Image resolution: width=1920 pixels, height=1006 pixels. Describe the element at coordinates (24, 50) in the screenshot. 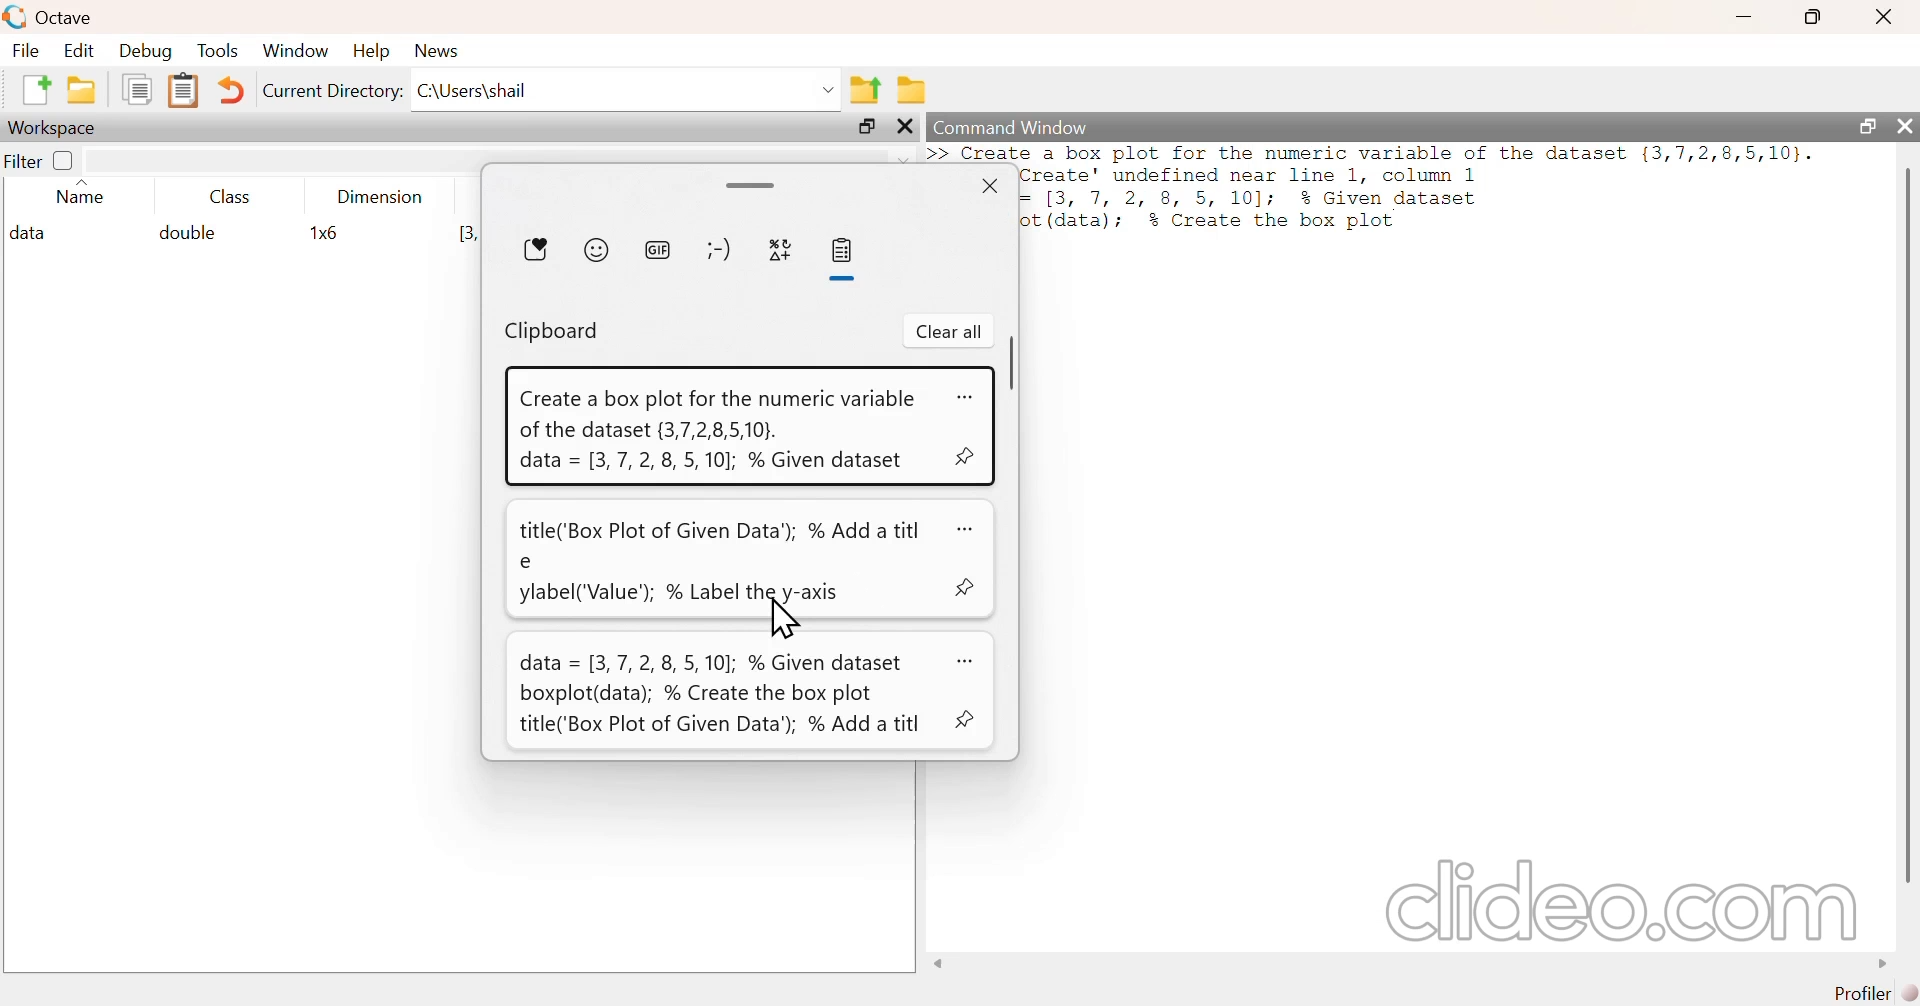

I see `file` at that location.